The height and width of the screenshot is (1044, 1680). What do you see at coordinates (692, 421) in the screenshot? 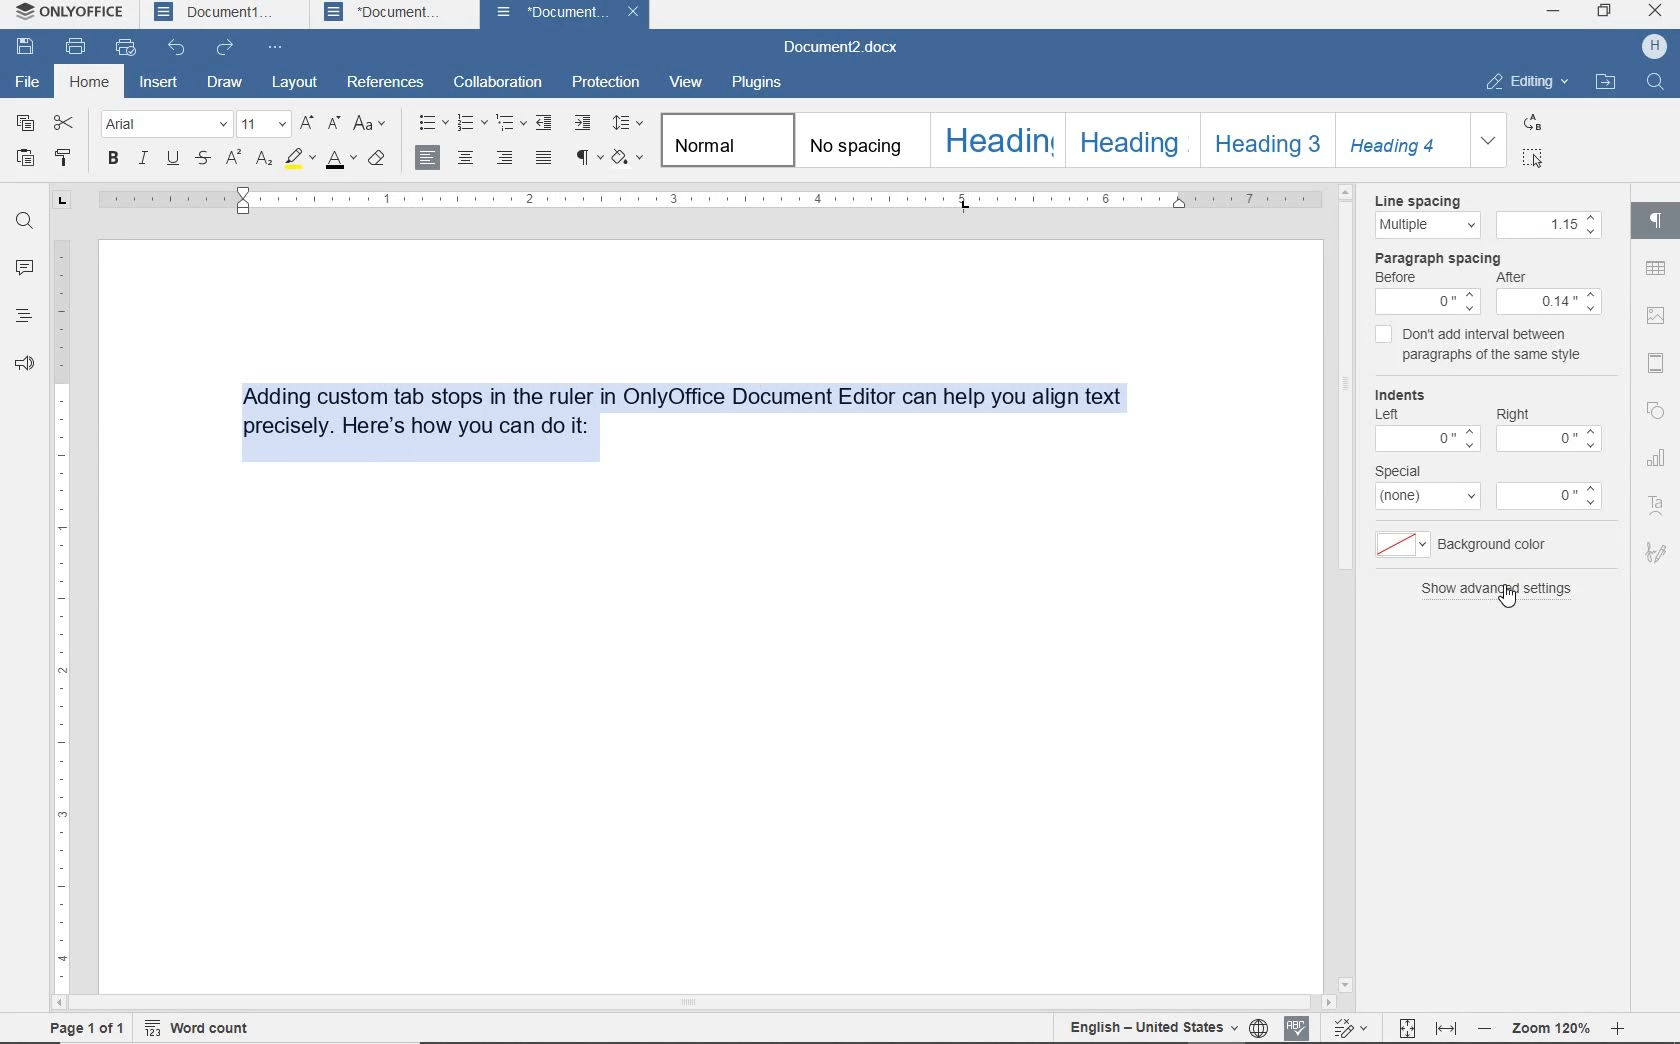
I see `Adding custom tab stops in the ruler in OnlyOffice Document Editor can help you align text
precisely. Here's how you can do it:` at bounding box center [692, 421].